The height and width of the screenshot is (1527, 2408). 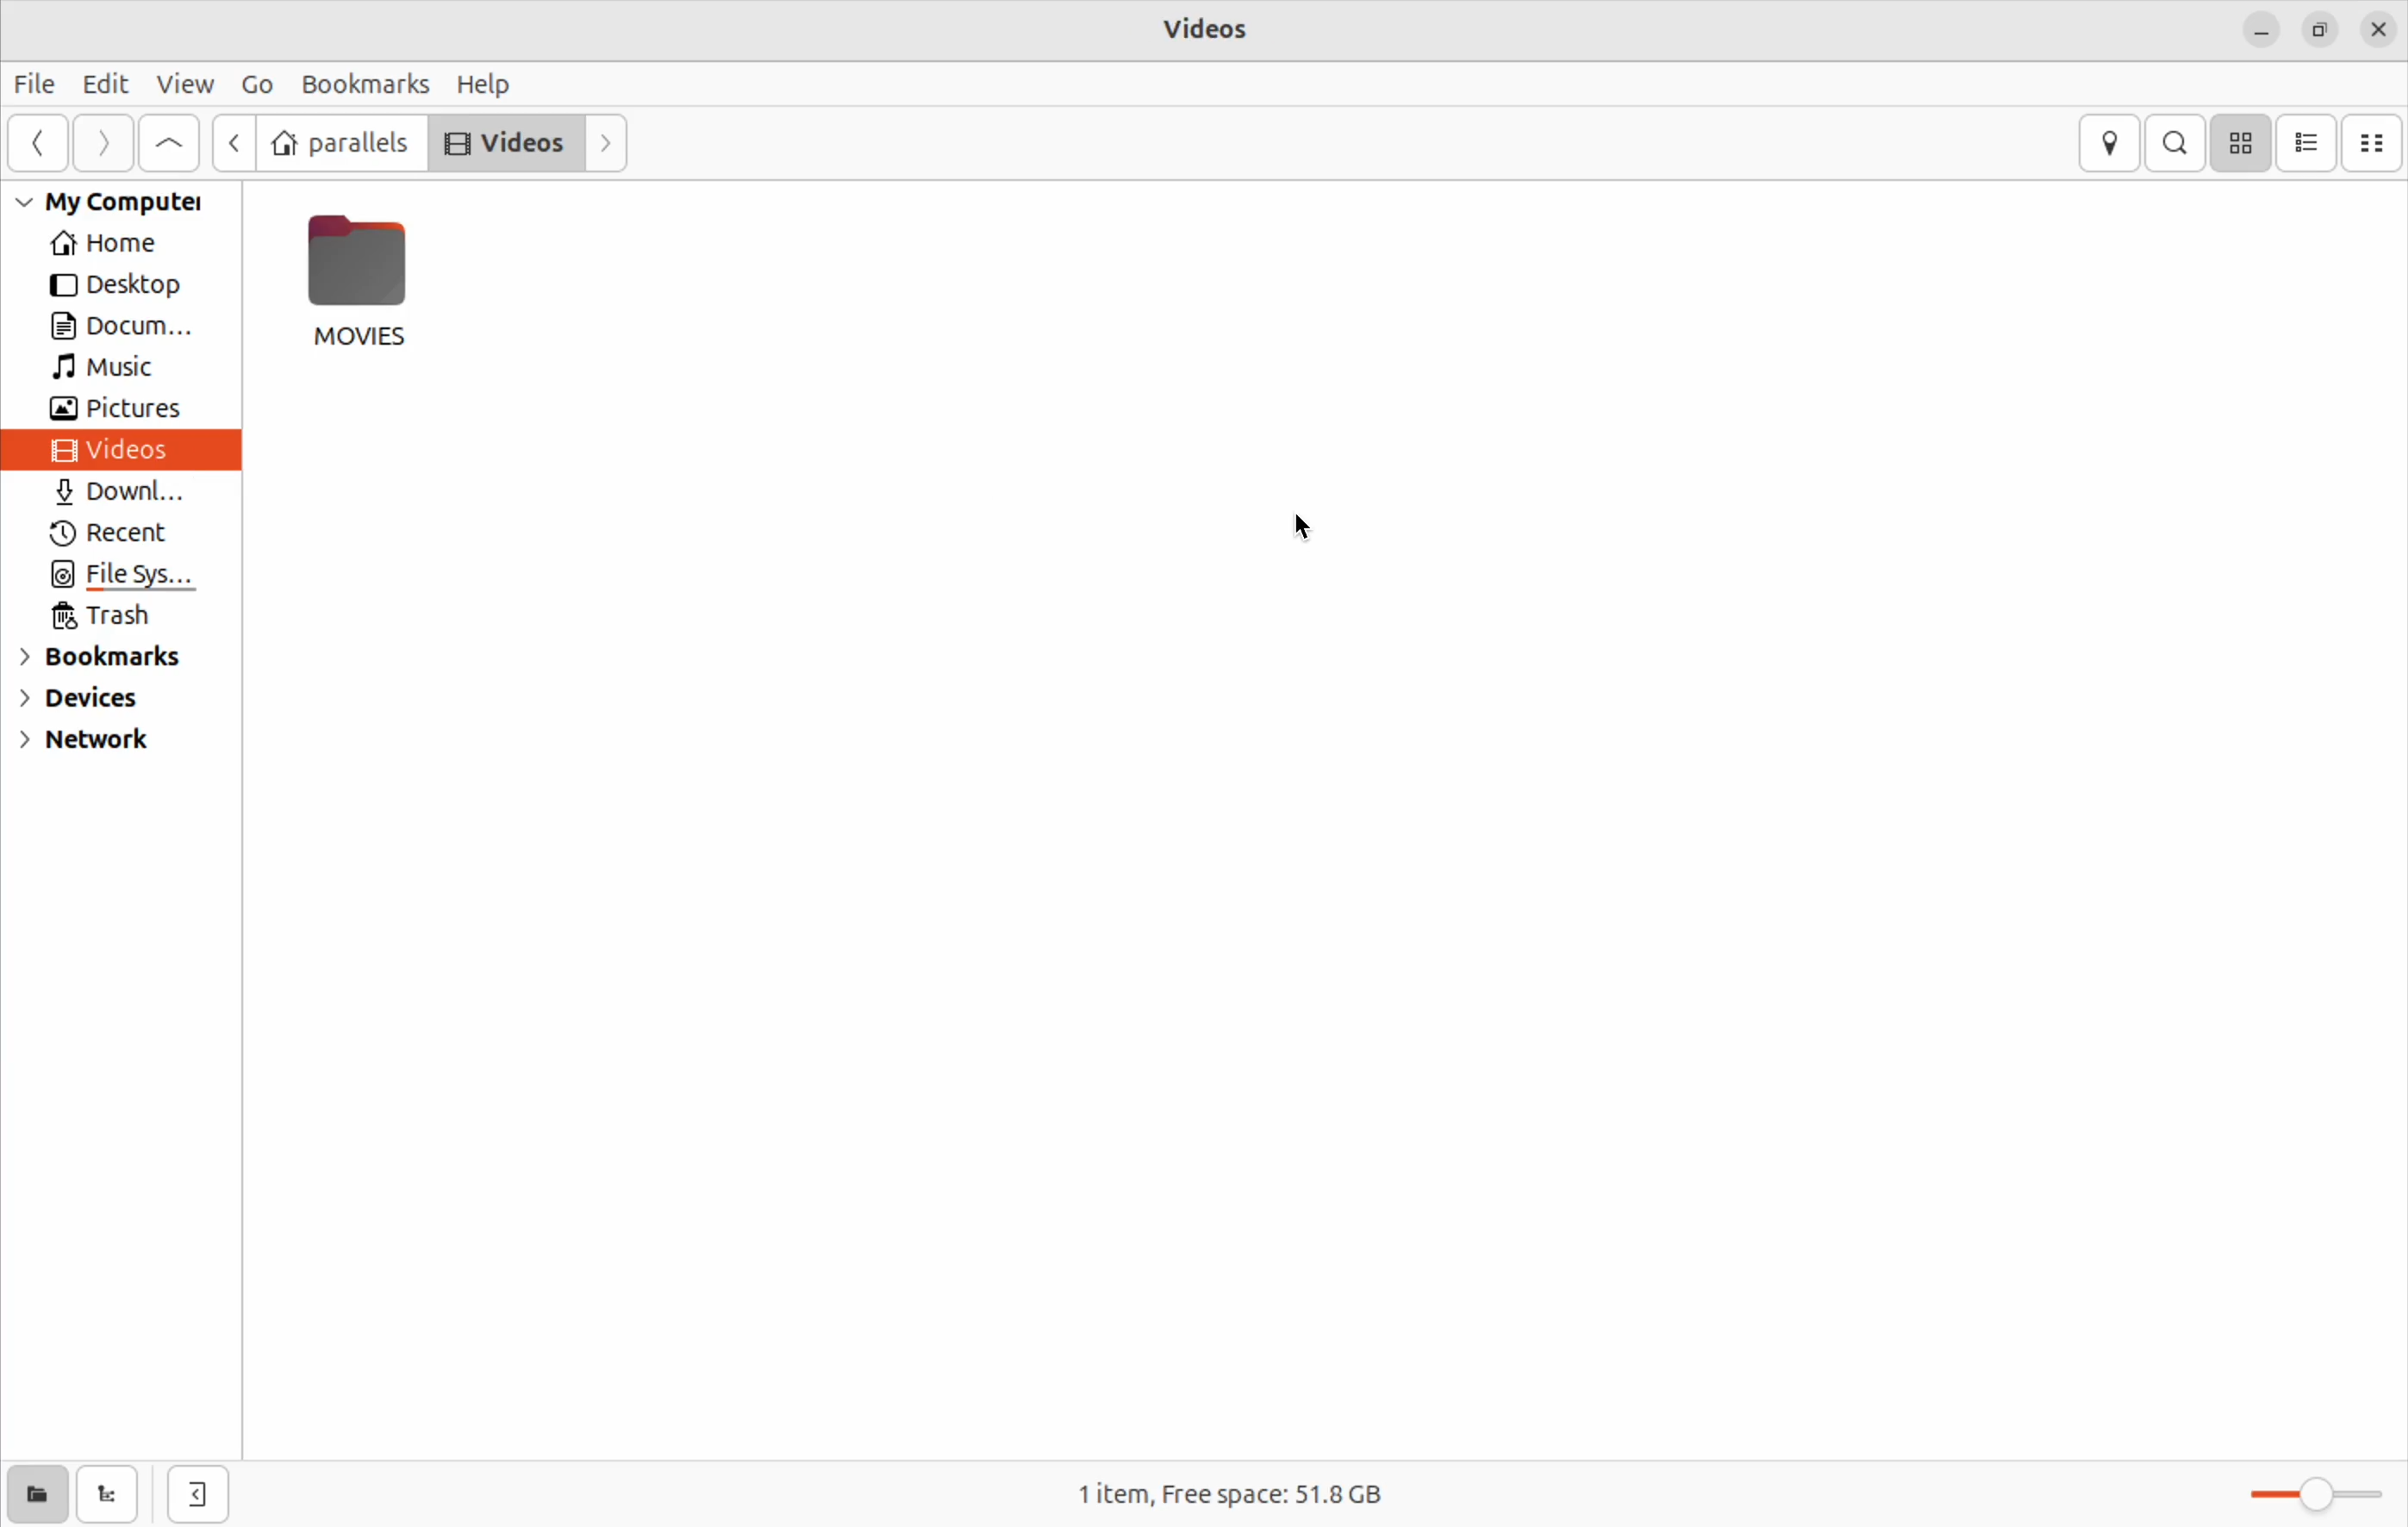 What do you see at coordinates (2376, 141) in the screenshot?
I see `compact view` at bounding box center [2376, 141].